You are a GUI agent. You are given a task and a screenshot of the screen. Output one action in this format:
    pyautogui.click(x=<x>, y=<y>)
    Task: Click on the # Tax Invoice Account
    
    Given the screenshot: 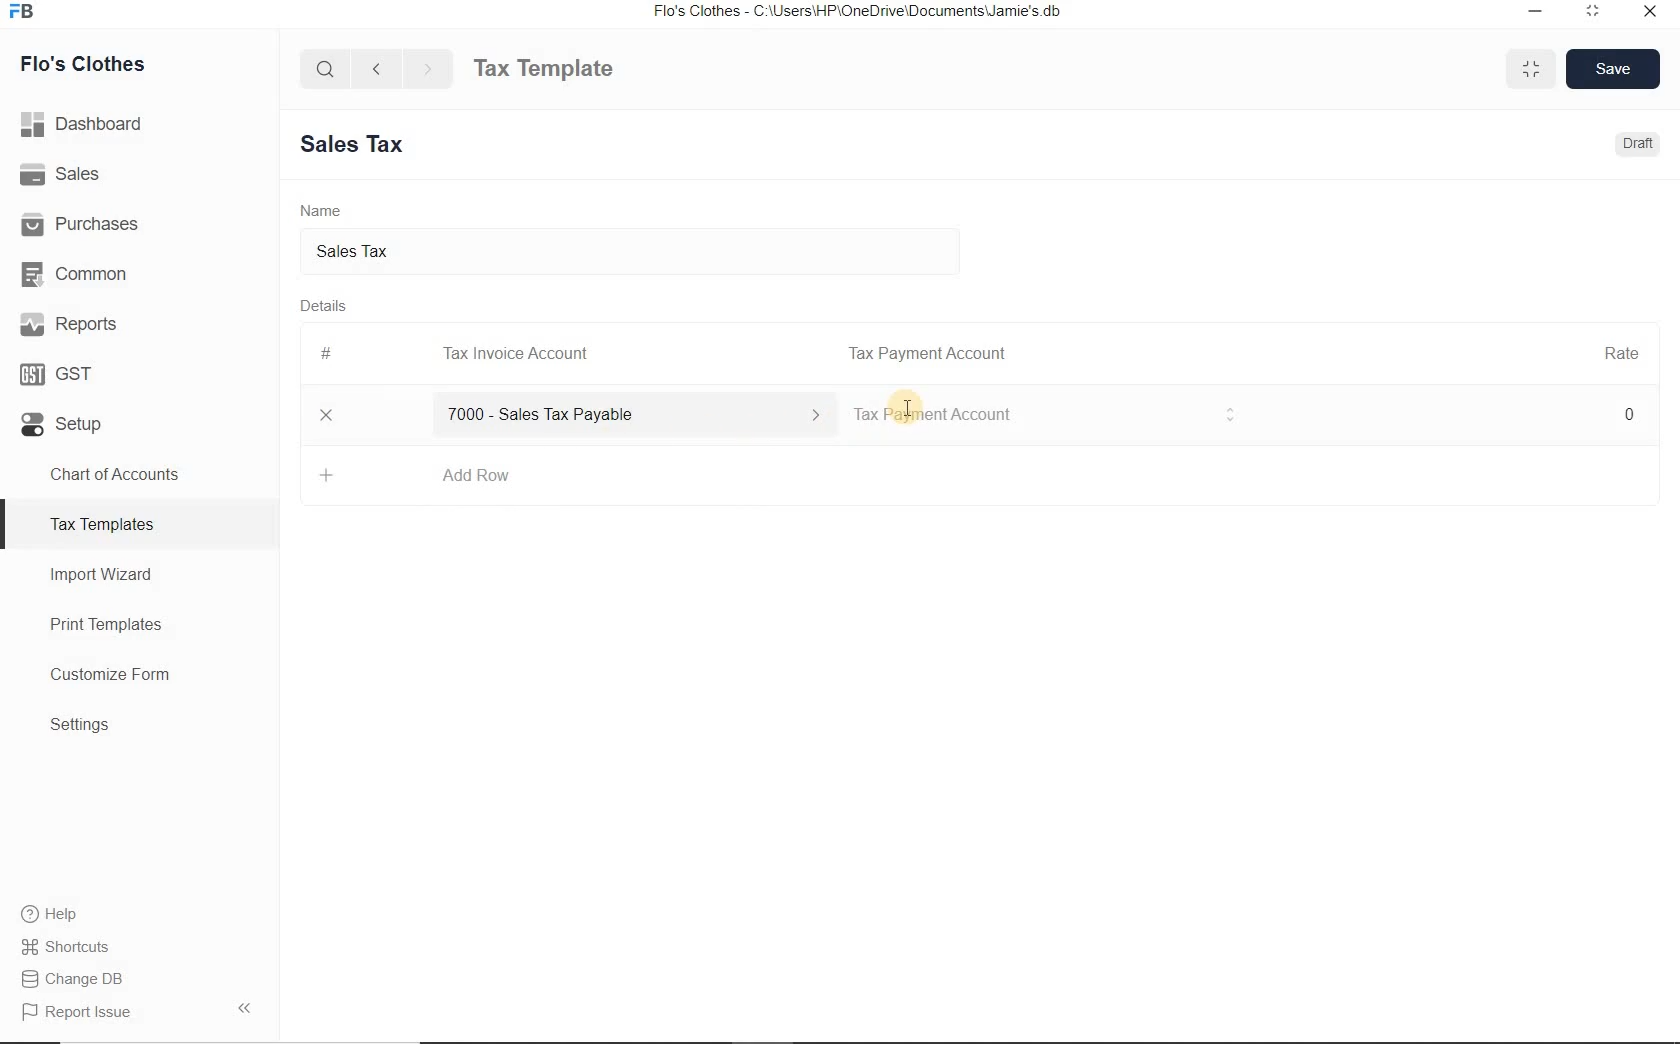 What is the action you would take?
    pyautogui.click(x=457, y=355)
    